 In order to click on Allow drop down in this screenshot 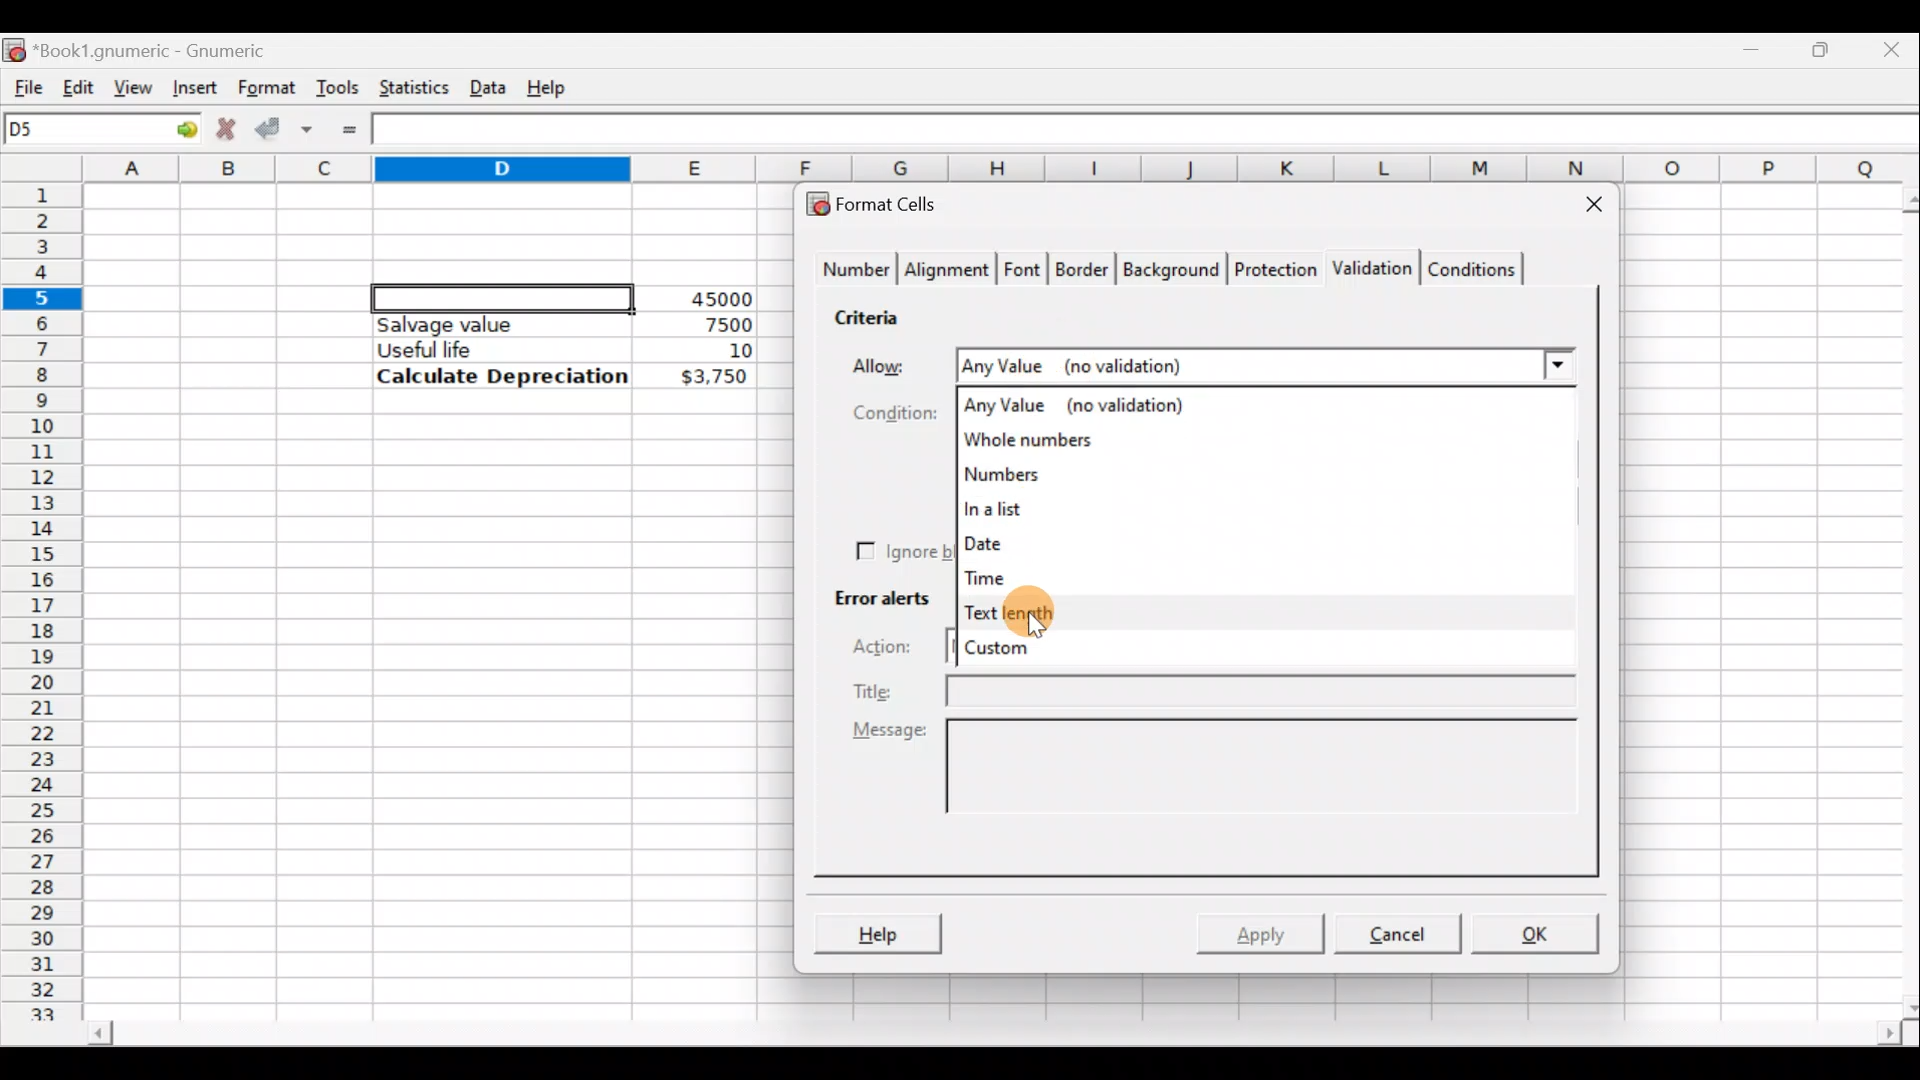, I will do `click(1556, 363)`.